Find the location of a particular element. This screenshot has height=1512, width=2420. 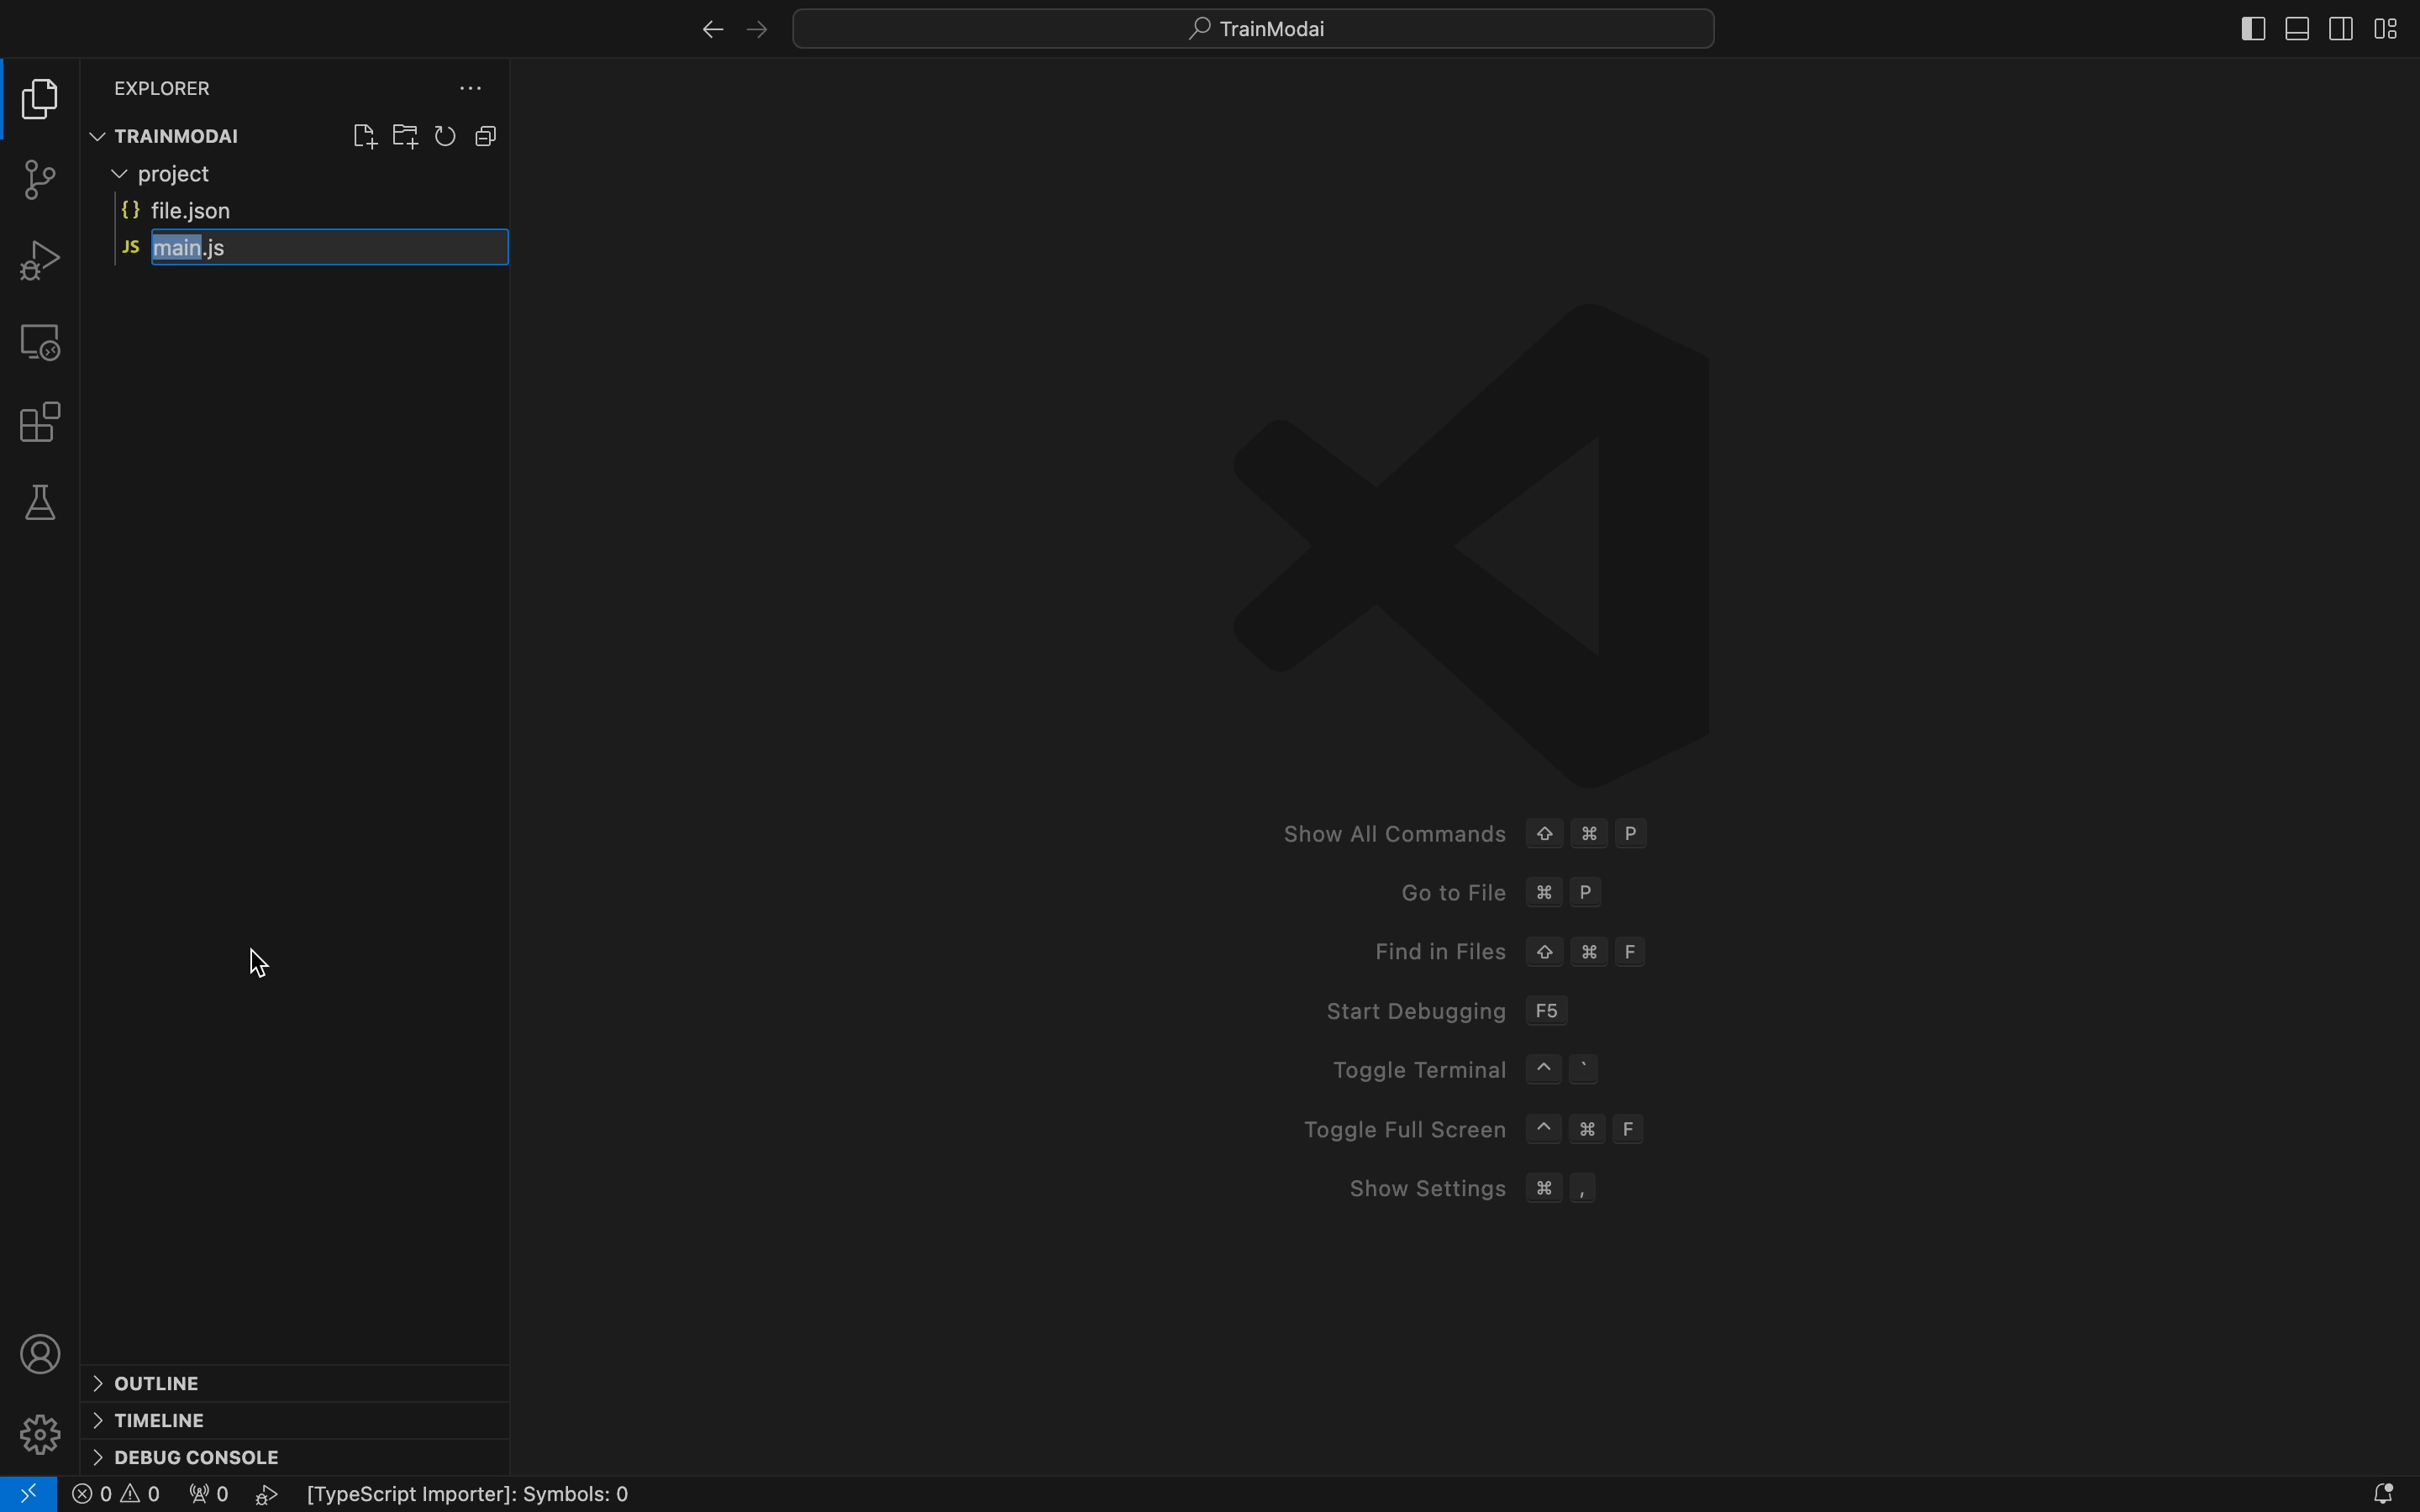

Explorer is located at coordinates (174, 86).